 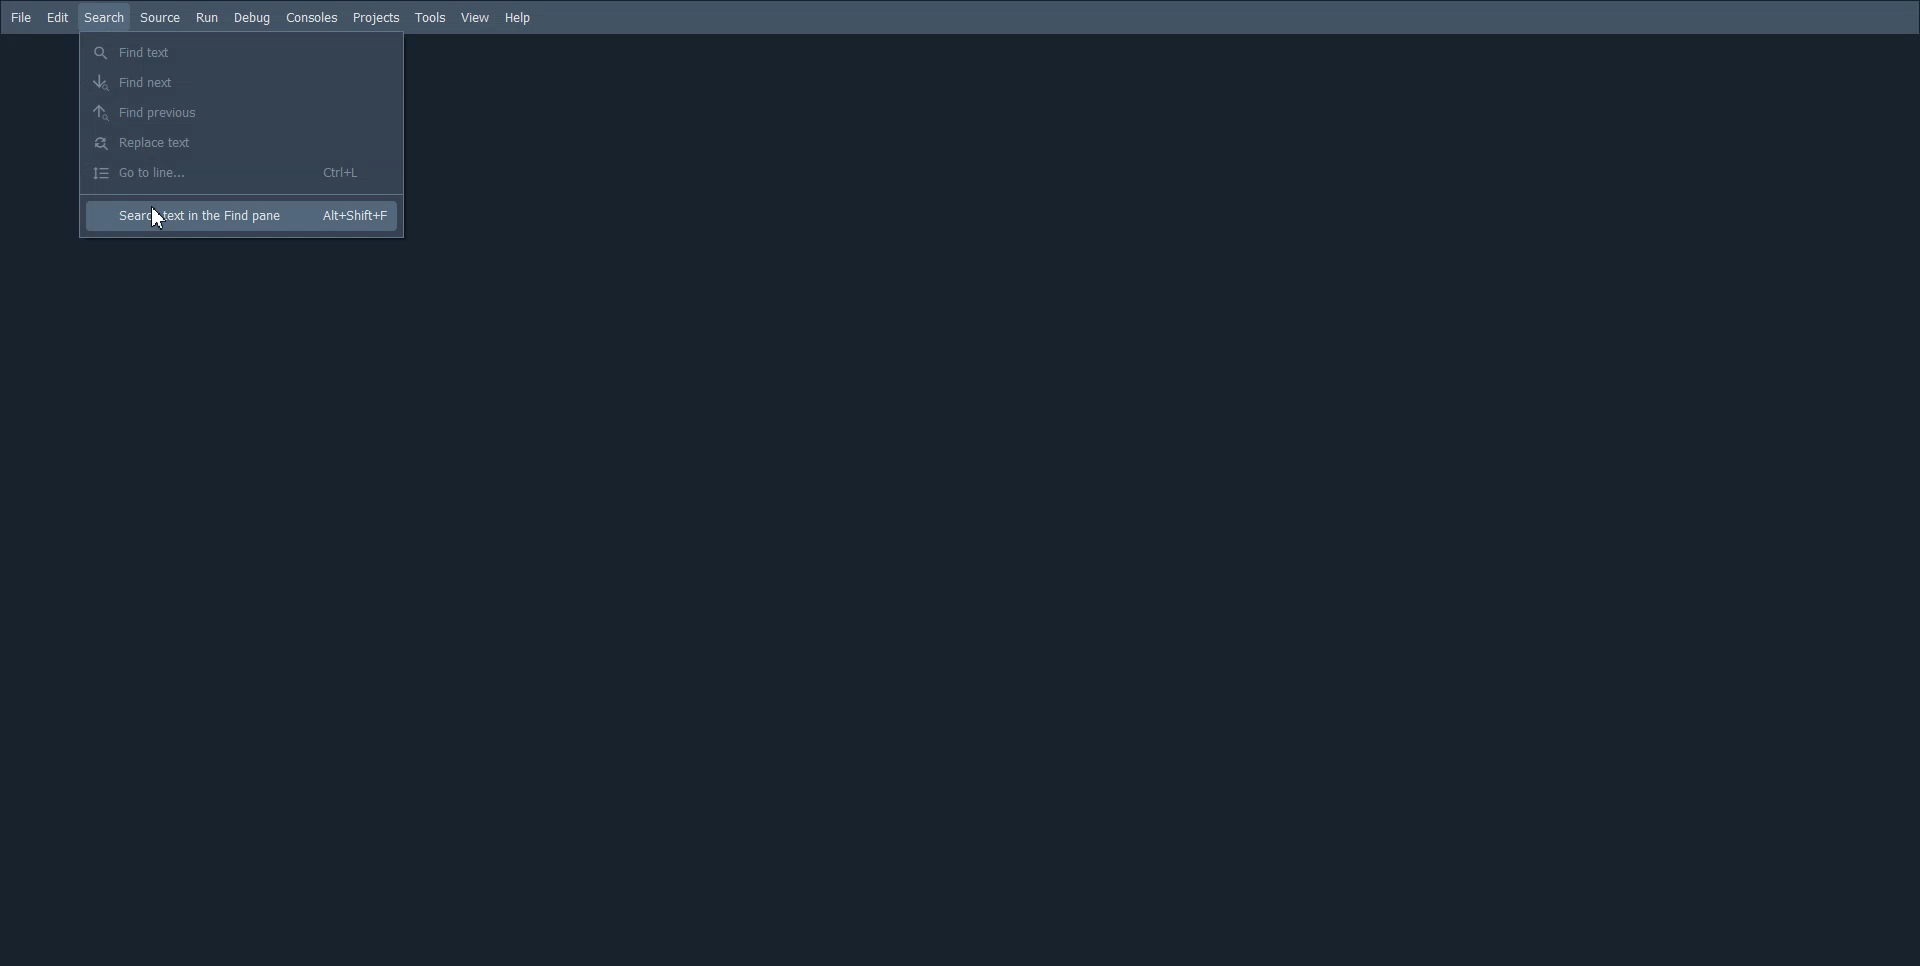 I want to click on View, so click(x=475, y=16).